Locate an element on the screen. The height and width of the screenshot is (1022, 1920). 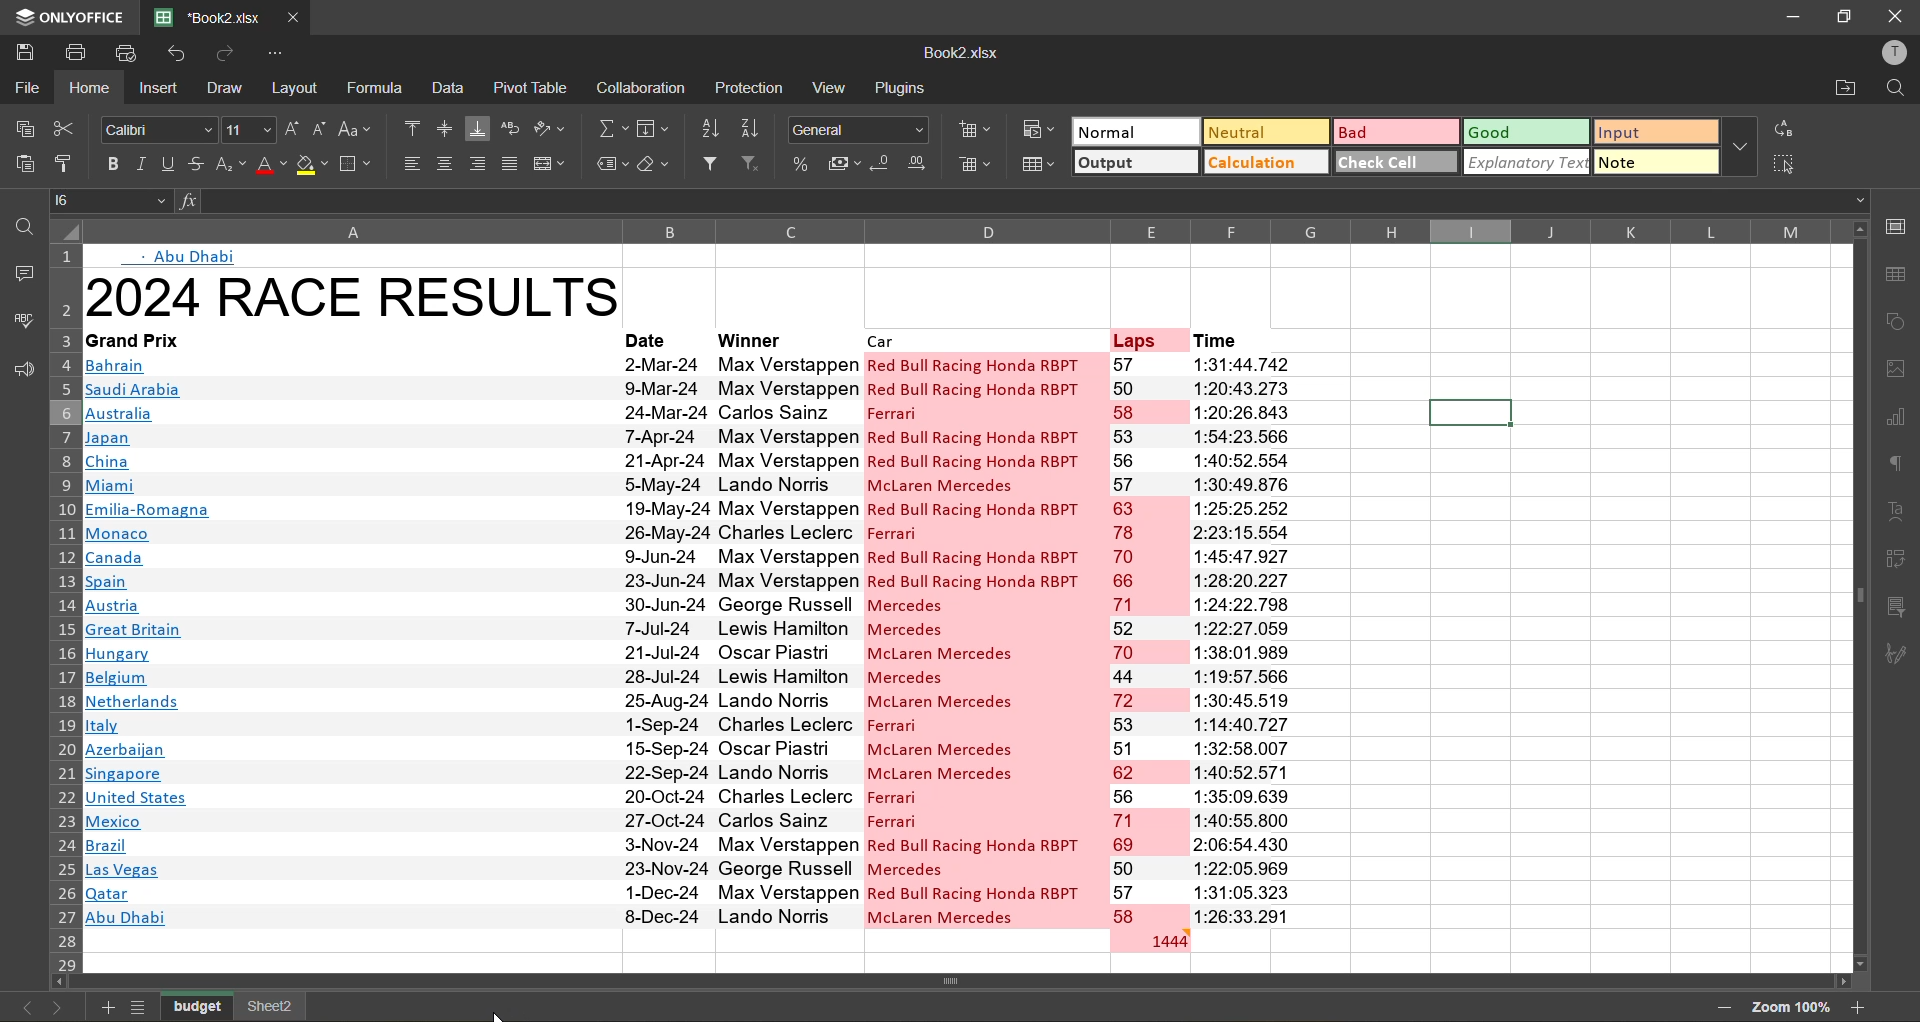
quick print is located at coordinates (132, 54).